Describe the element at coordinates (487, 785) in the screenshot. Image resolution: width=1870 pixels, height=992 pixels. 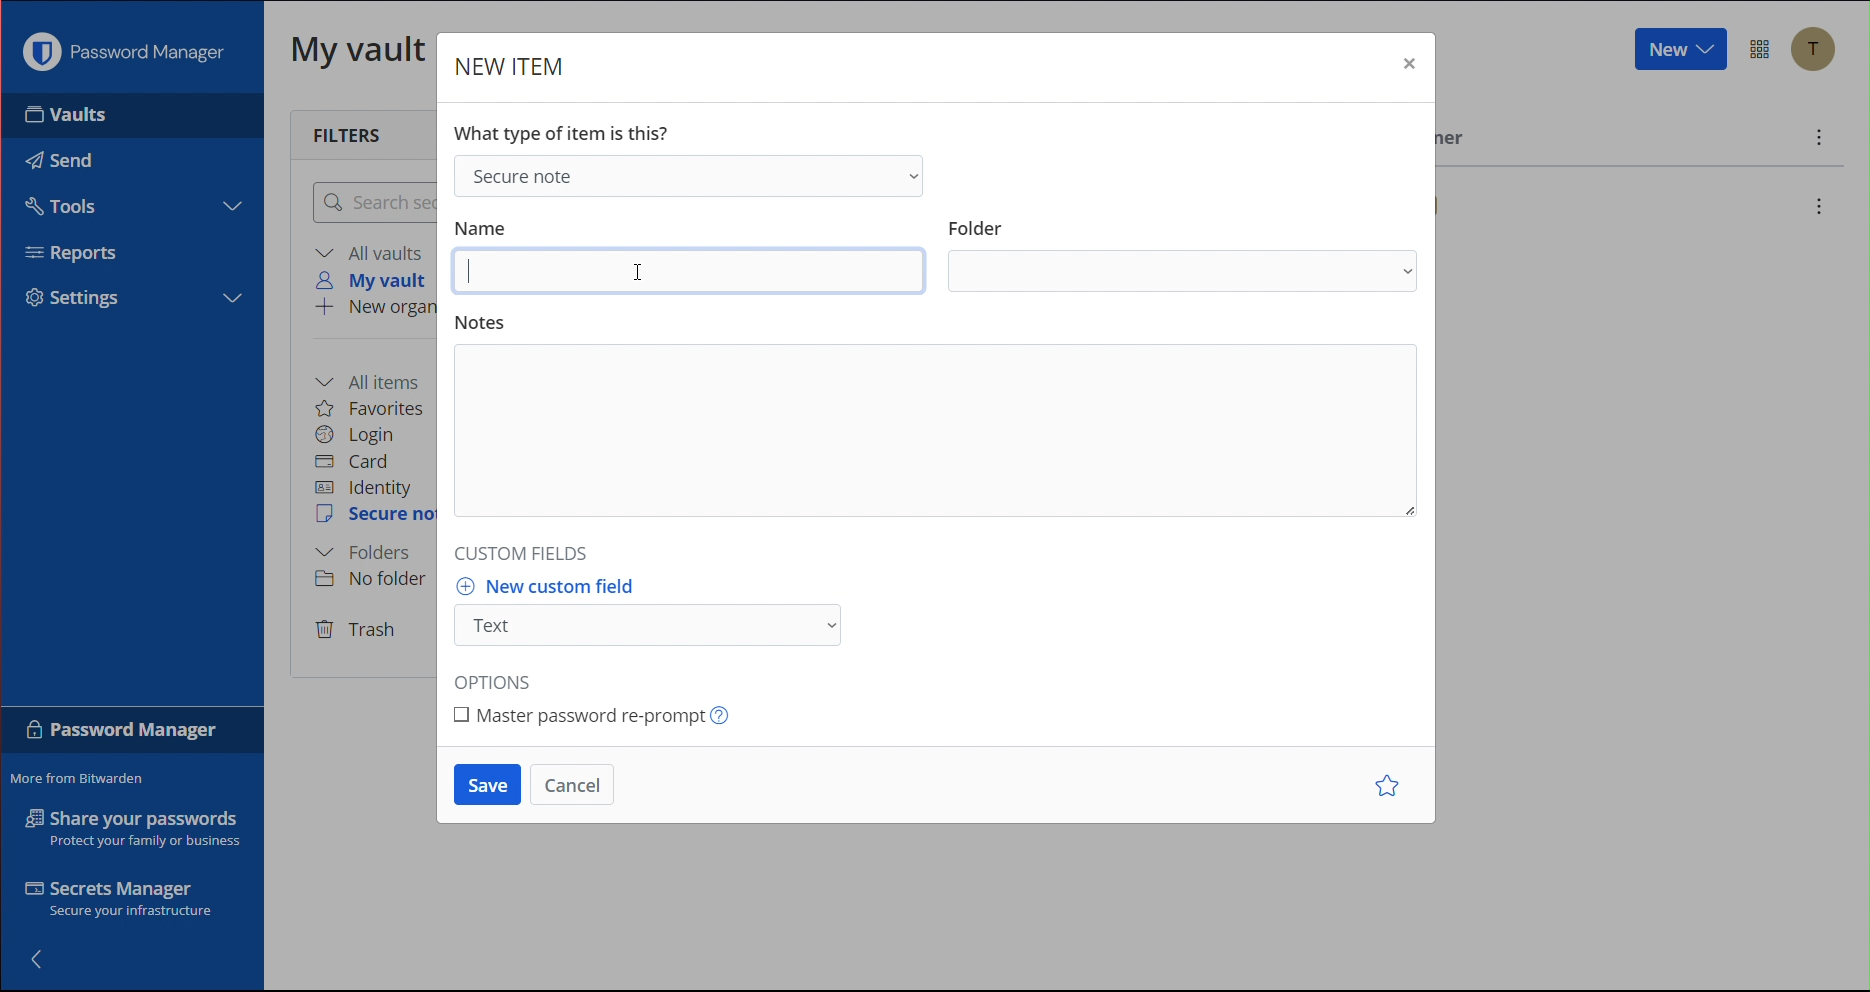
I see `Save` at that location.